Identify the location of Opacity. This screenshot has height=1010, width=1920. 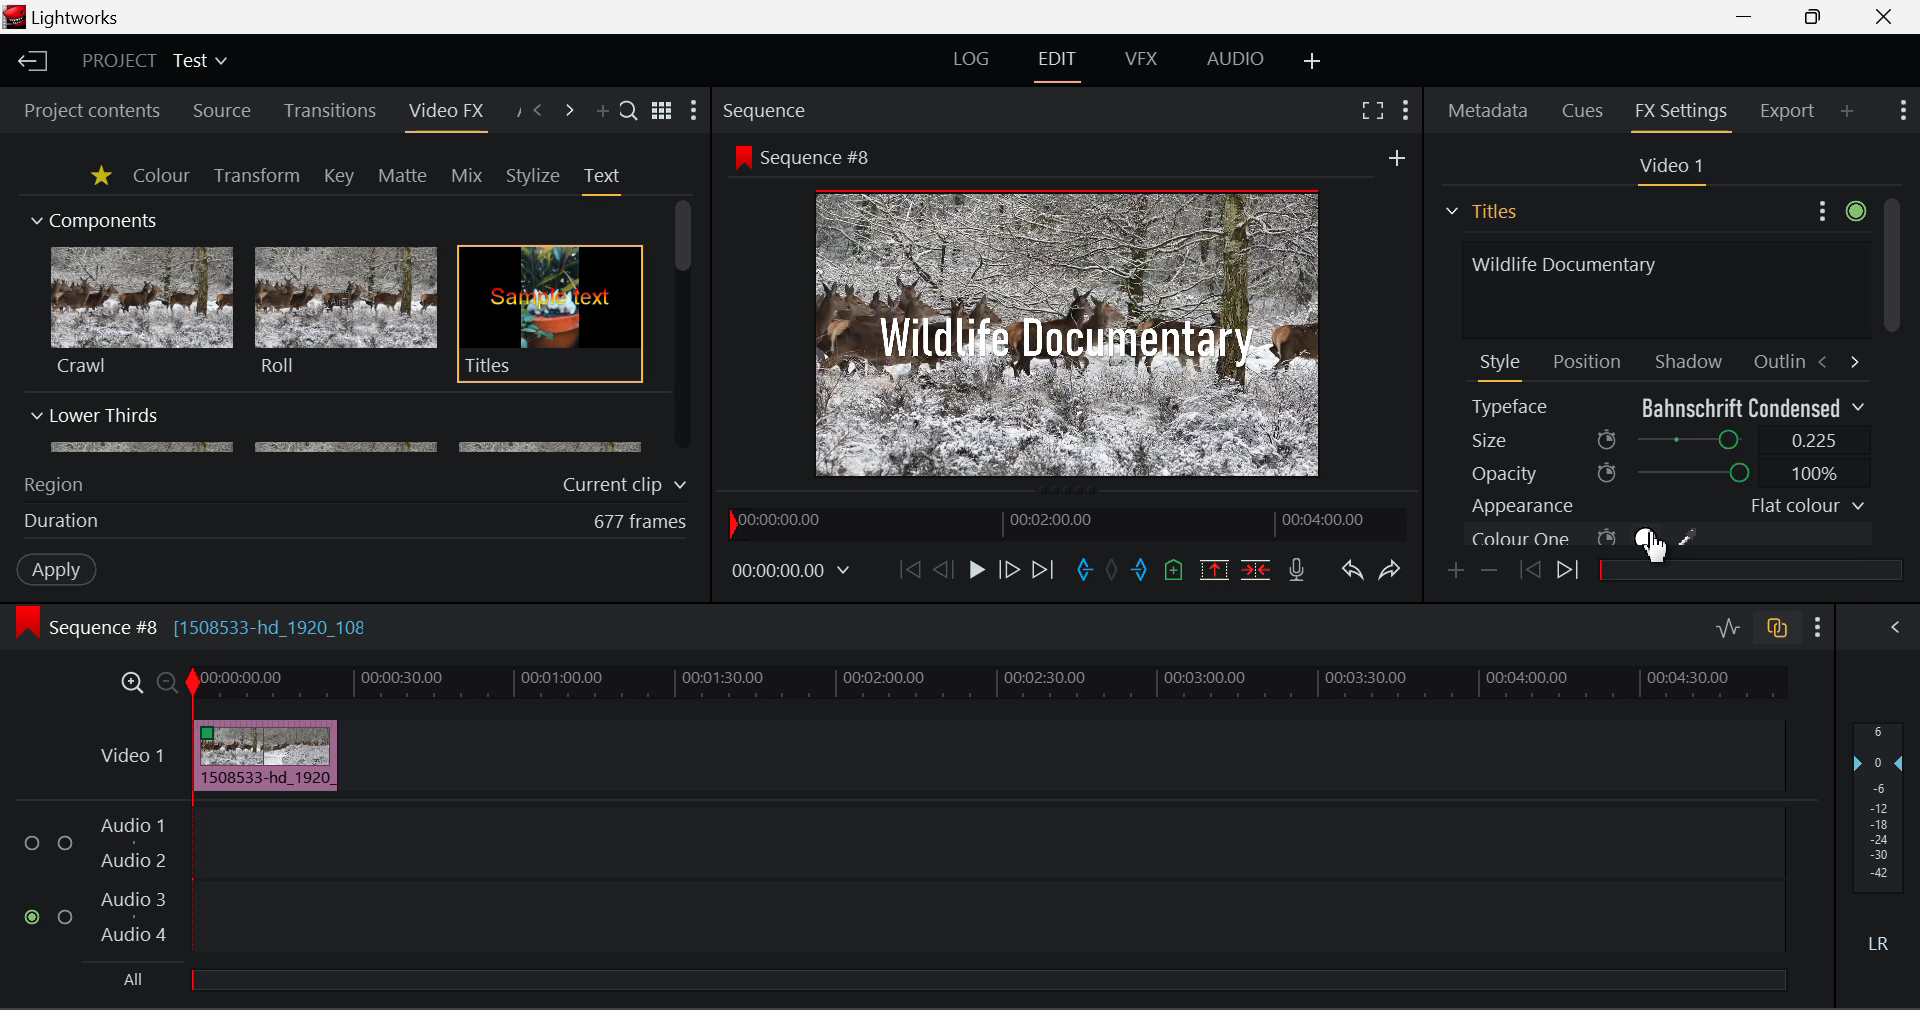
(1668, 473).